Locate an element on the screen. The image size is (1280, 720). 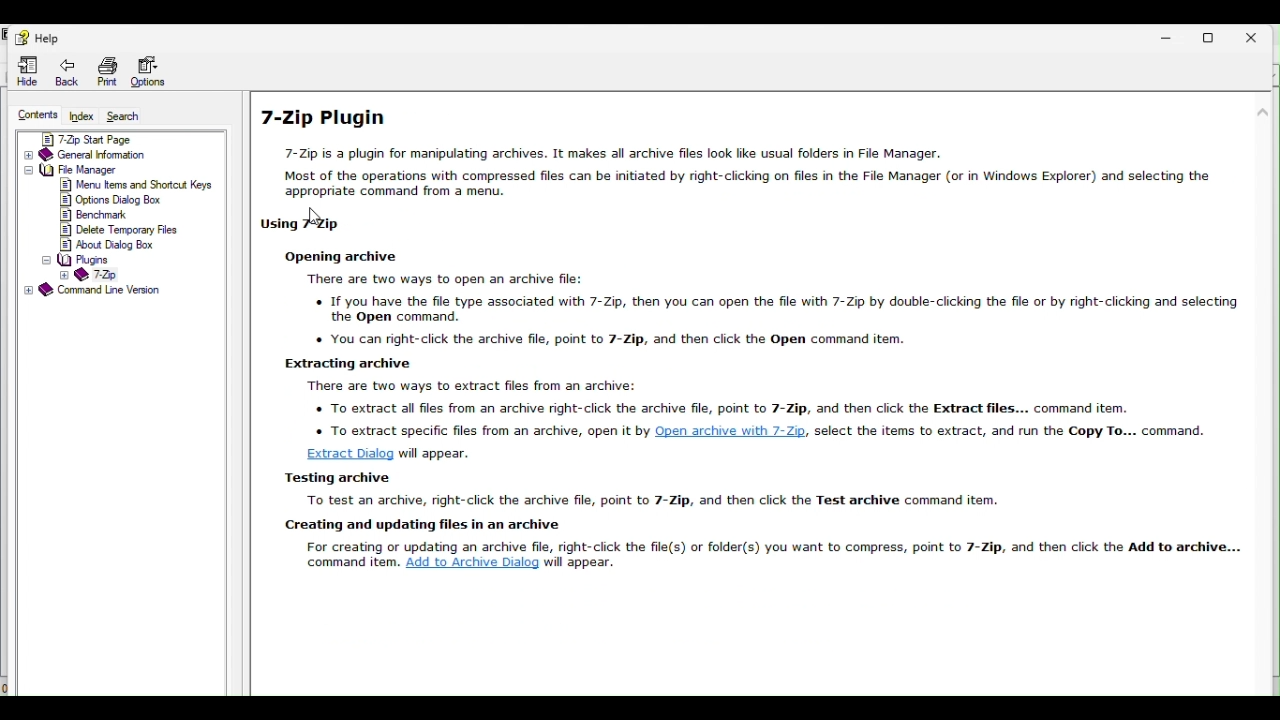
delete temporary files is located at coordinates (125, 231).